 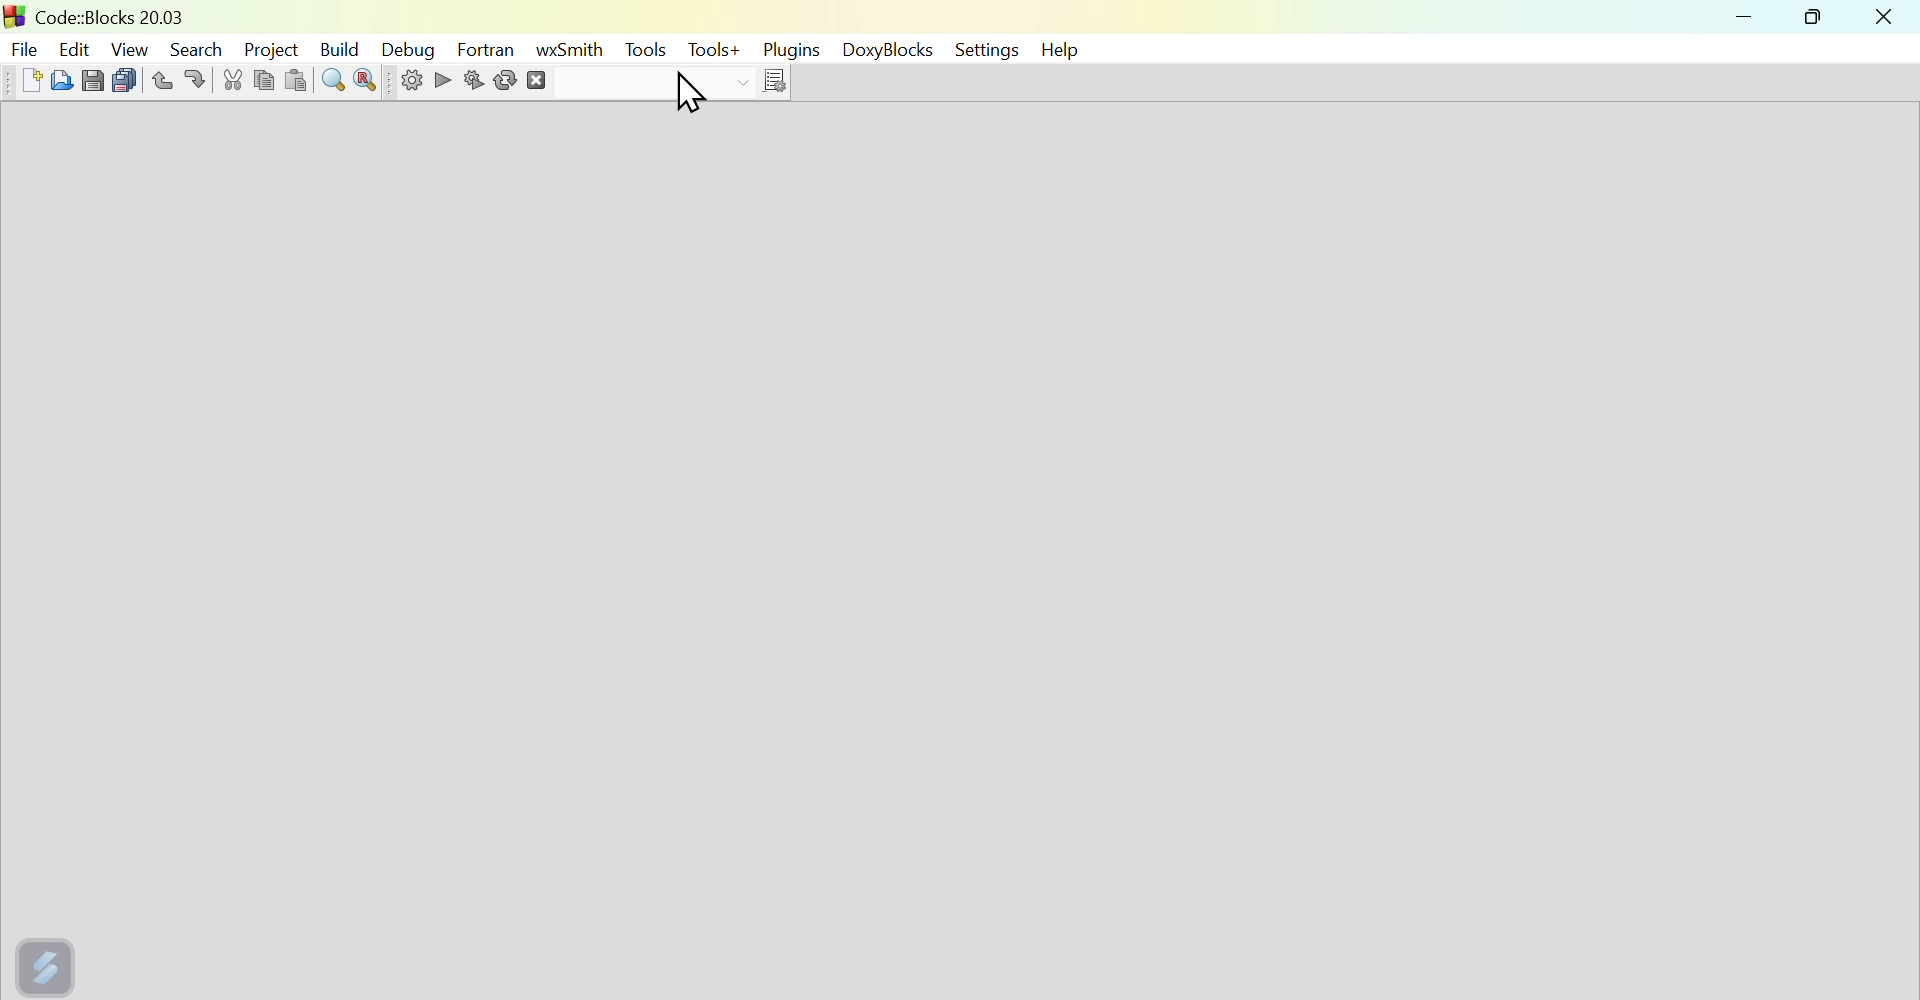 What do you see at coordinates (414, 49) in the screenshot?
I see `Debug` at bounding box center [414, 49].